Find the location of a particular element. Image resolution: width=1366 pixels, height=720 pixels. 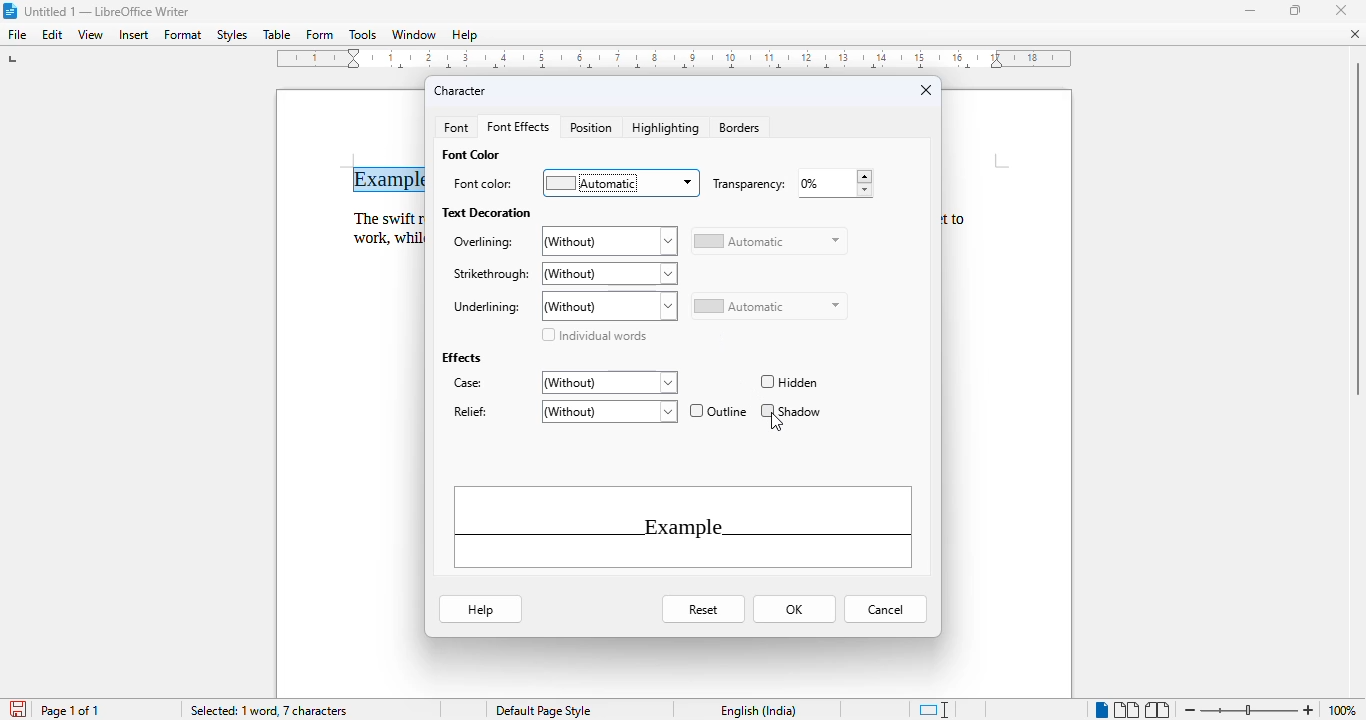

overlining: (Without) is located at coordinates (563, 242).